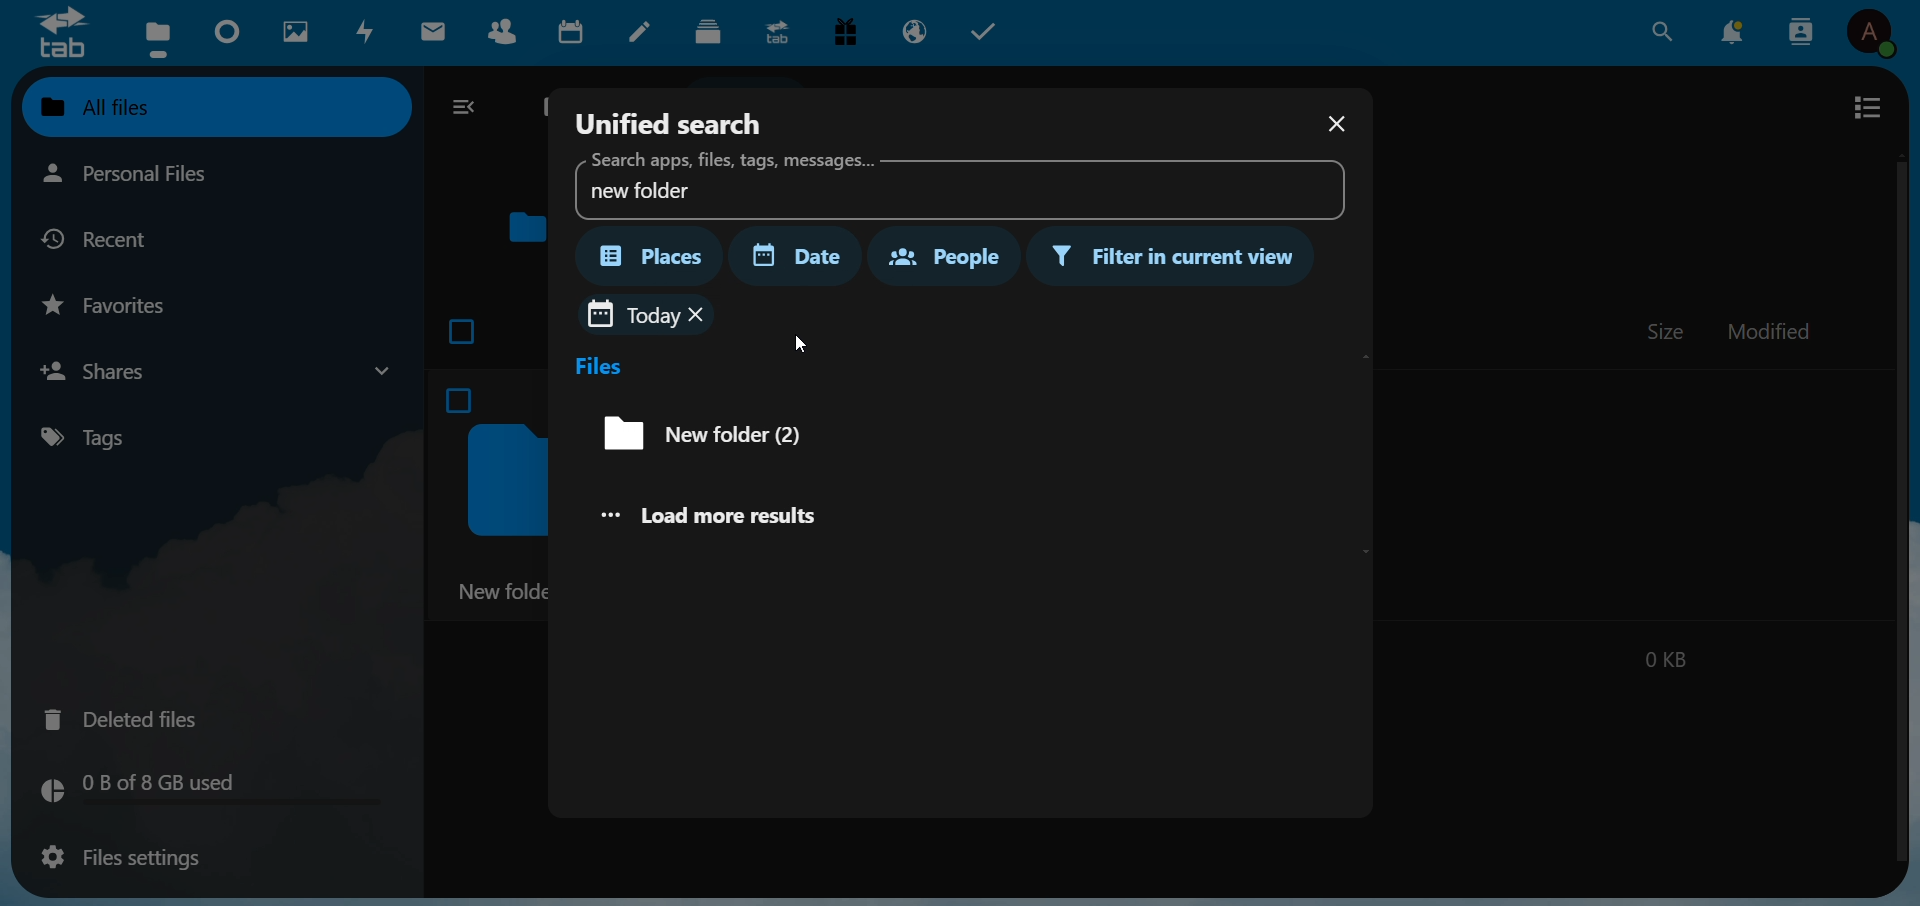 The width and height of the screenshot is (1920, 906). What do you see at coordinates (653, 256) in the screenshot?
I see `places` at bounding box center [653, 256].